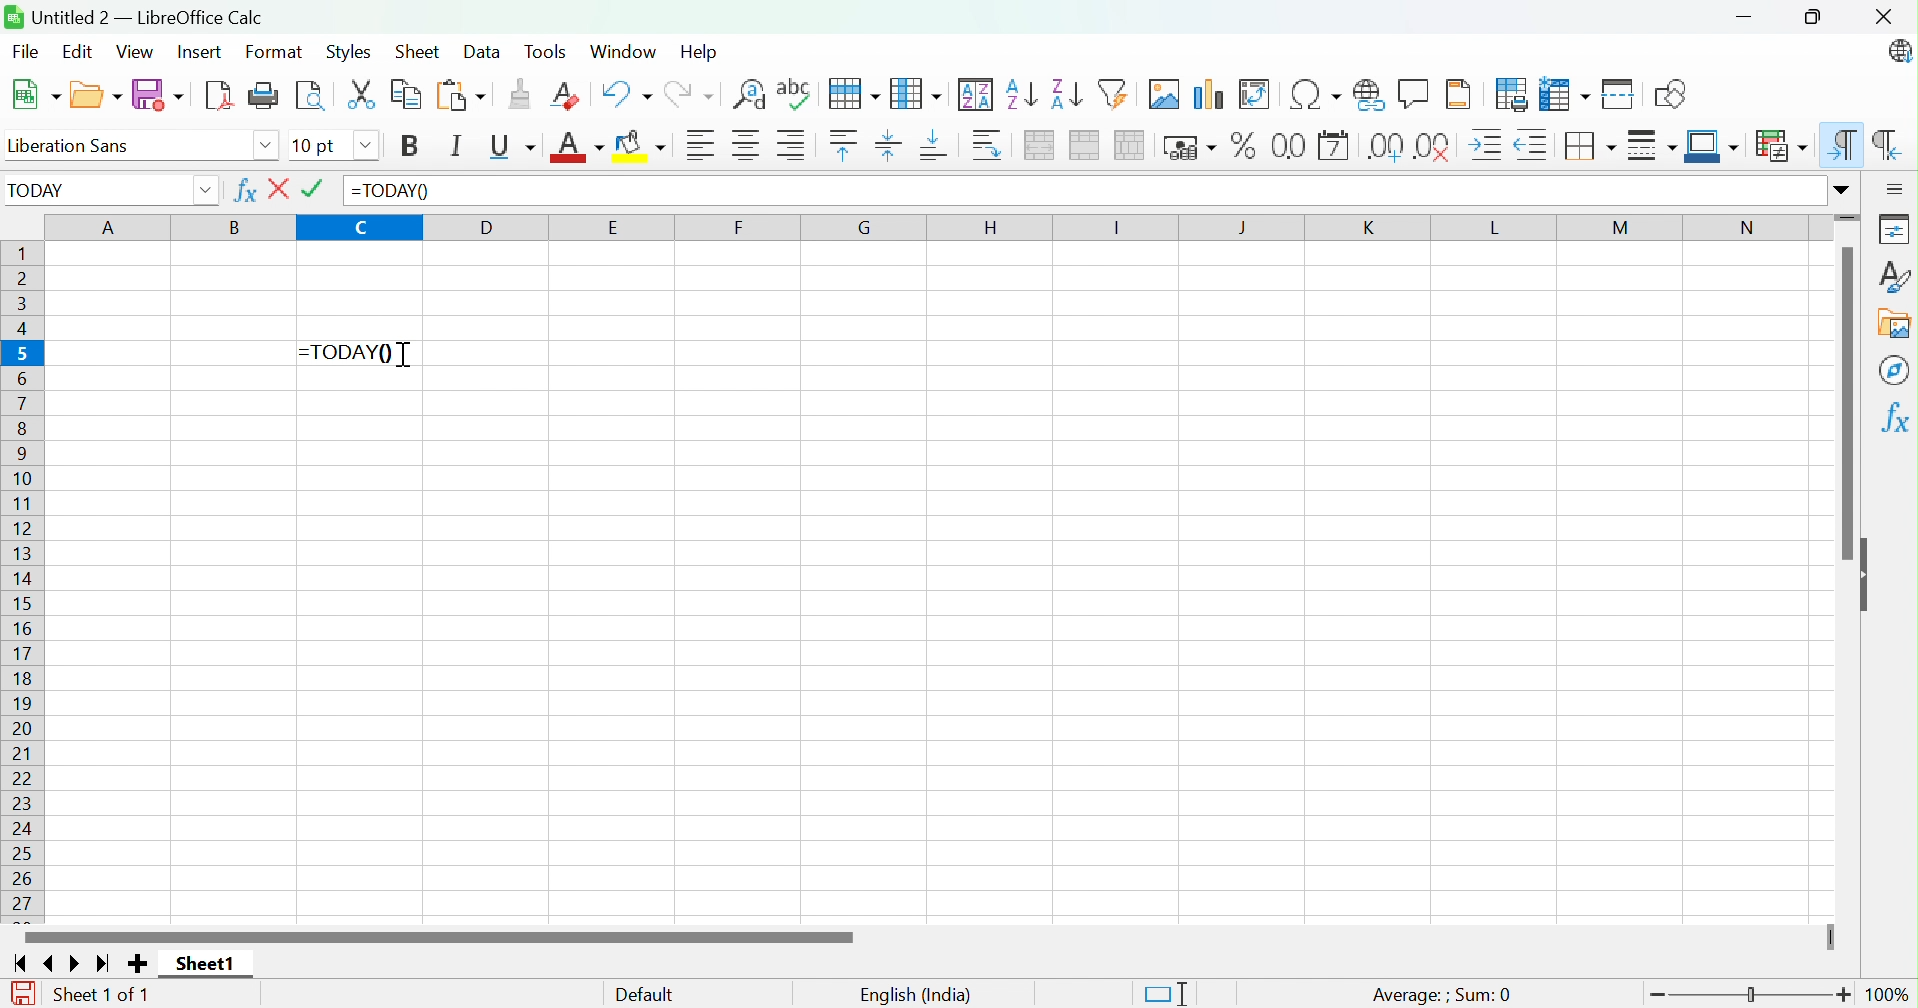 Image resolution: width=1918 pixels, height=1008 pixels. What do you see at coordinates (243, 191) in the screenshot?
I see `Function wizard` at bounding box center [243, 191].